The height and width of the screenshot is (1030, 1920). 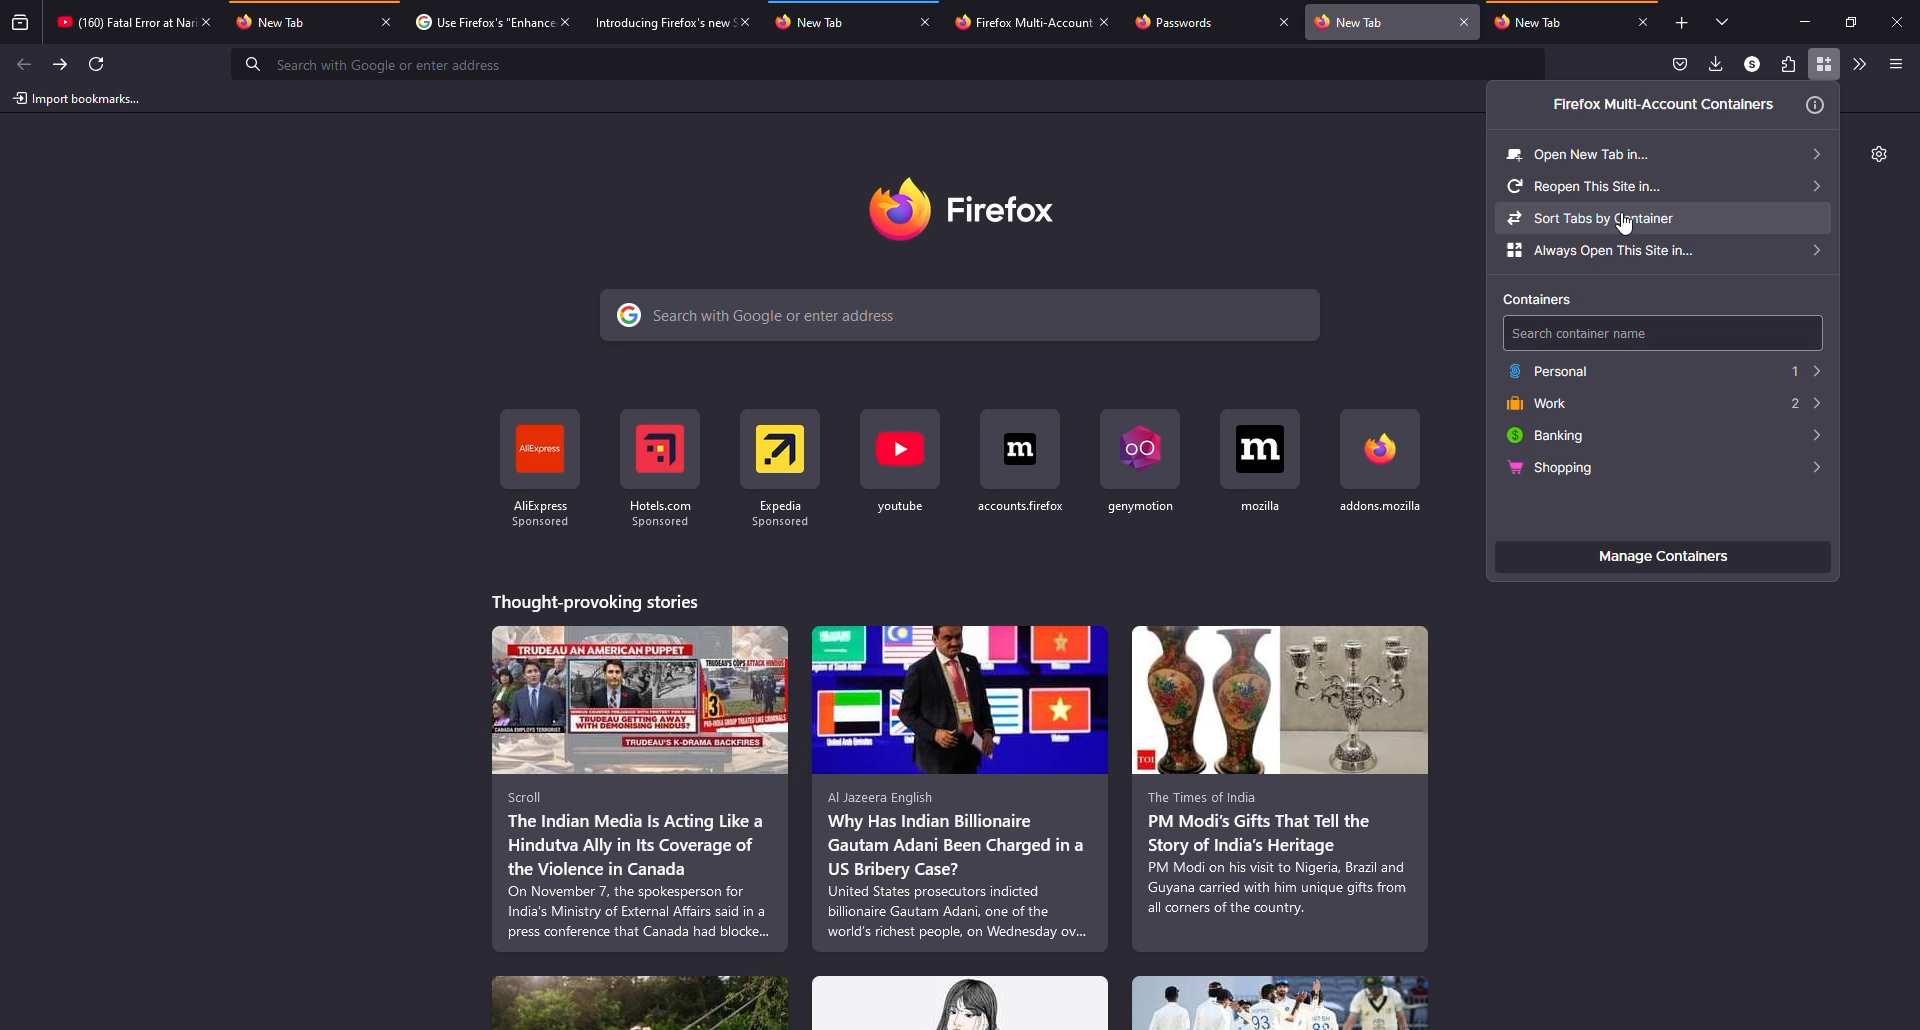 What do you see at coordinates (1549, 435) in the screenshot?
I see `banking` at bounding box center [1549, 435].